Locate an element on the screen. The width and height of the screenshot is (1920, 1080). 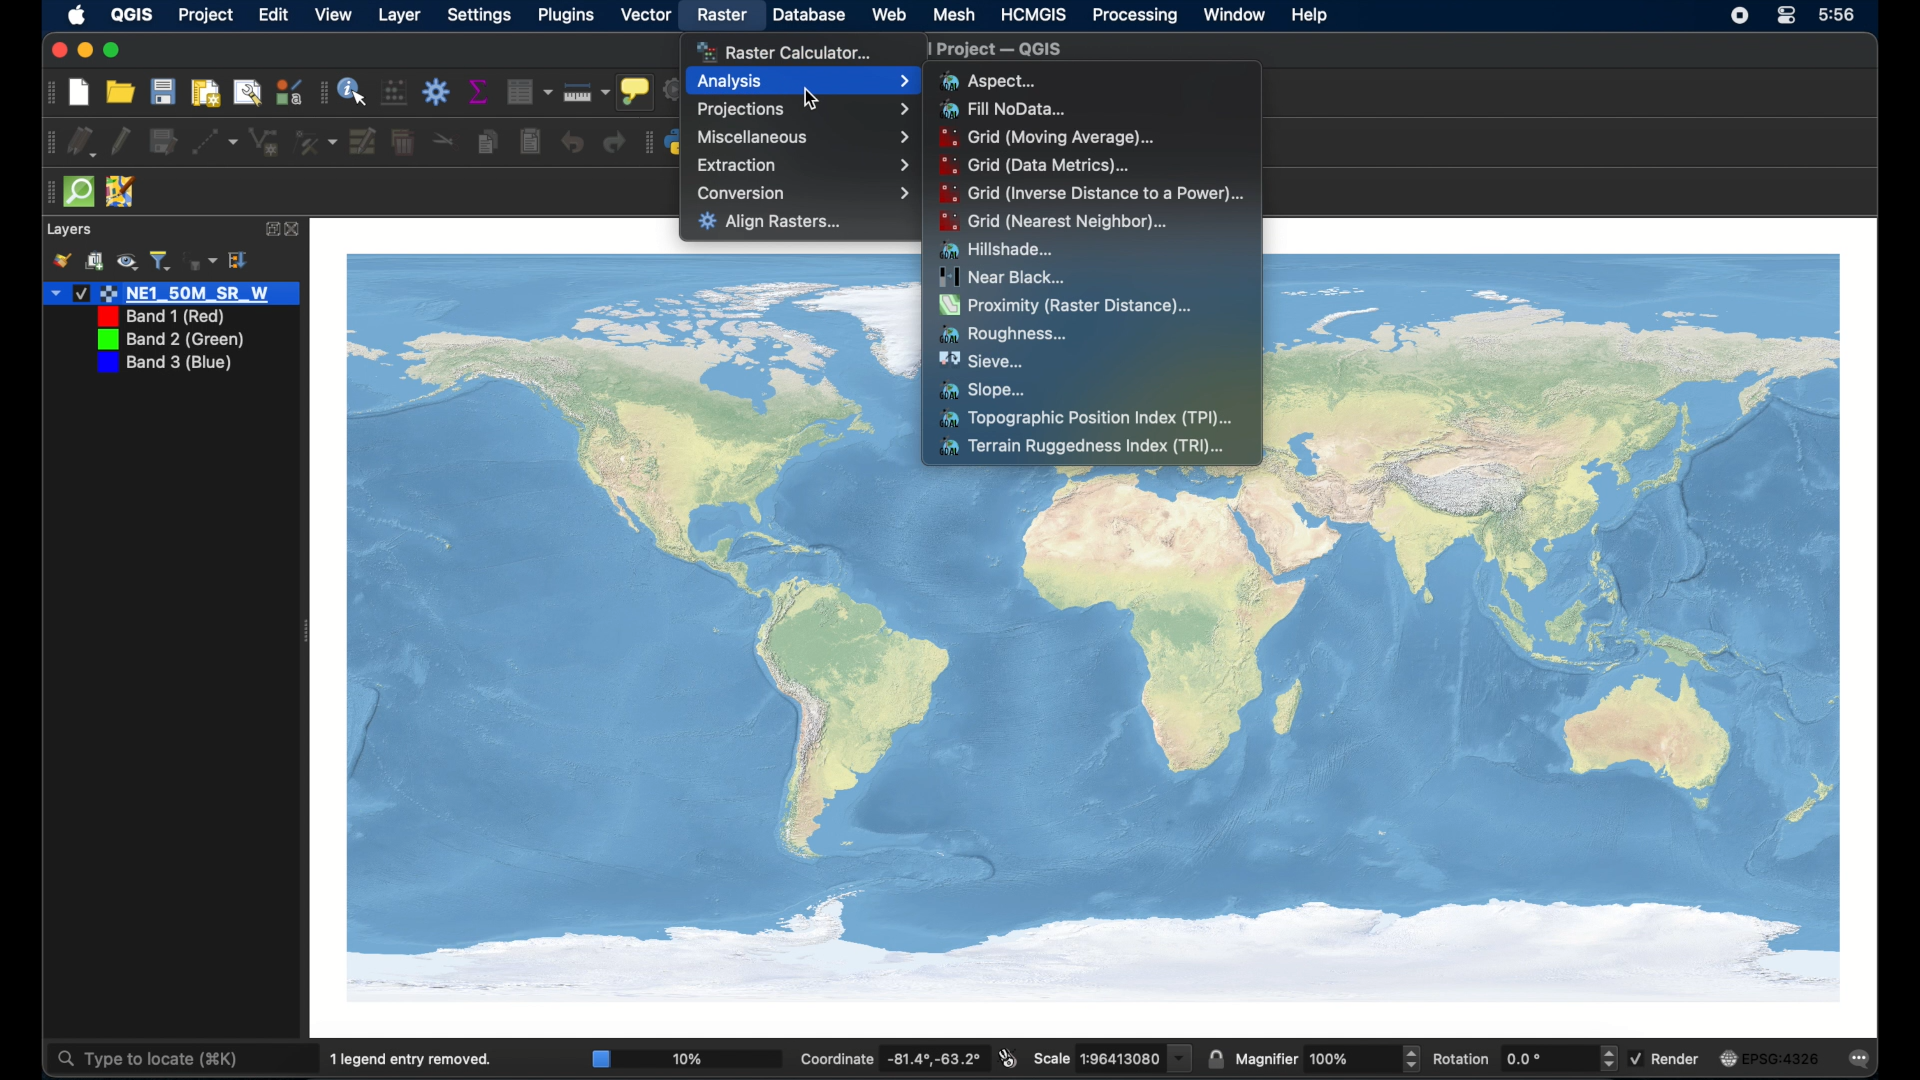
toggle extents and mouse display  position is located at coordinates (1009, 1058).